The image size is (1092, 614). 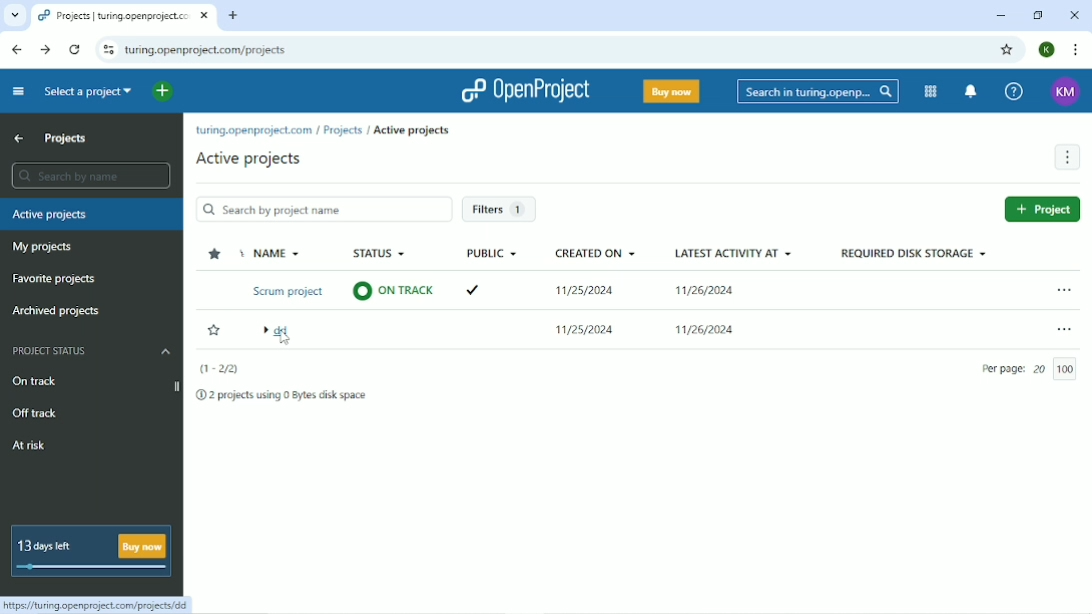 I want to click on Add to favorite, so click(x=213, y=330).